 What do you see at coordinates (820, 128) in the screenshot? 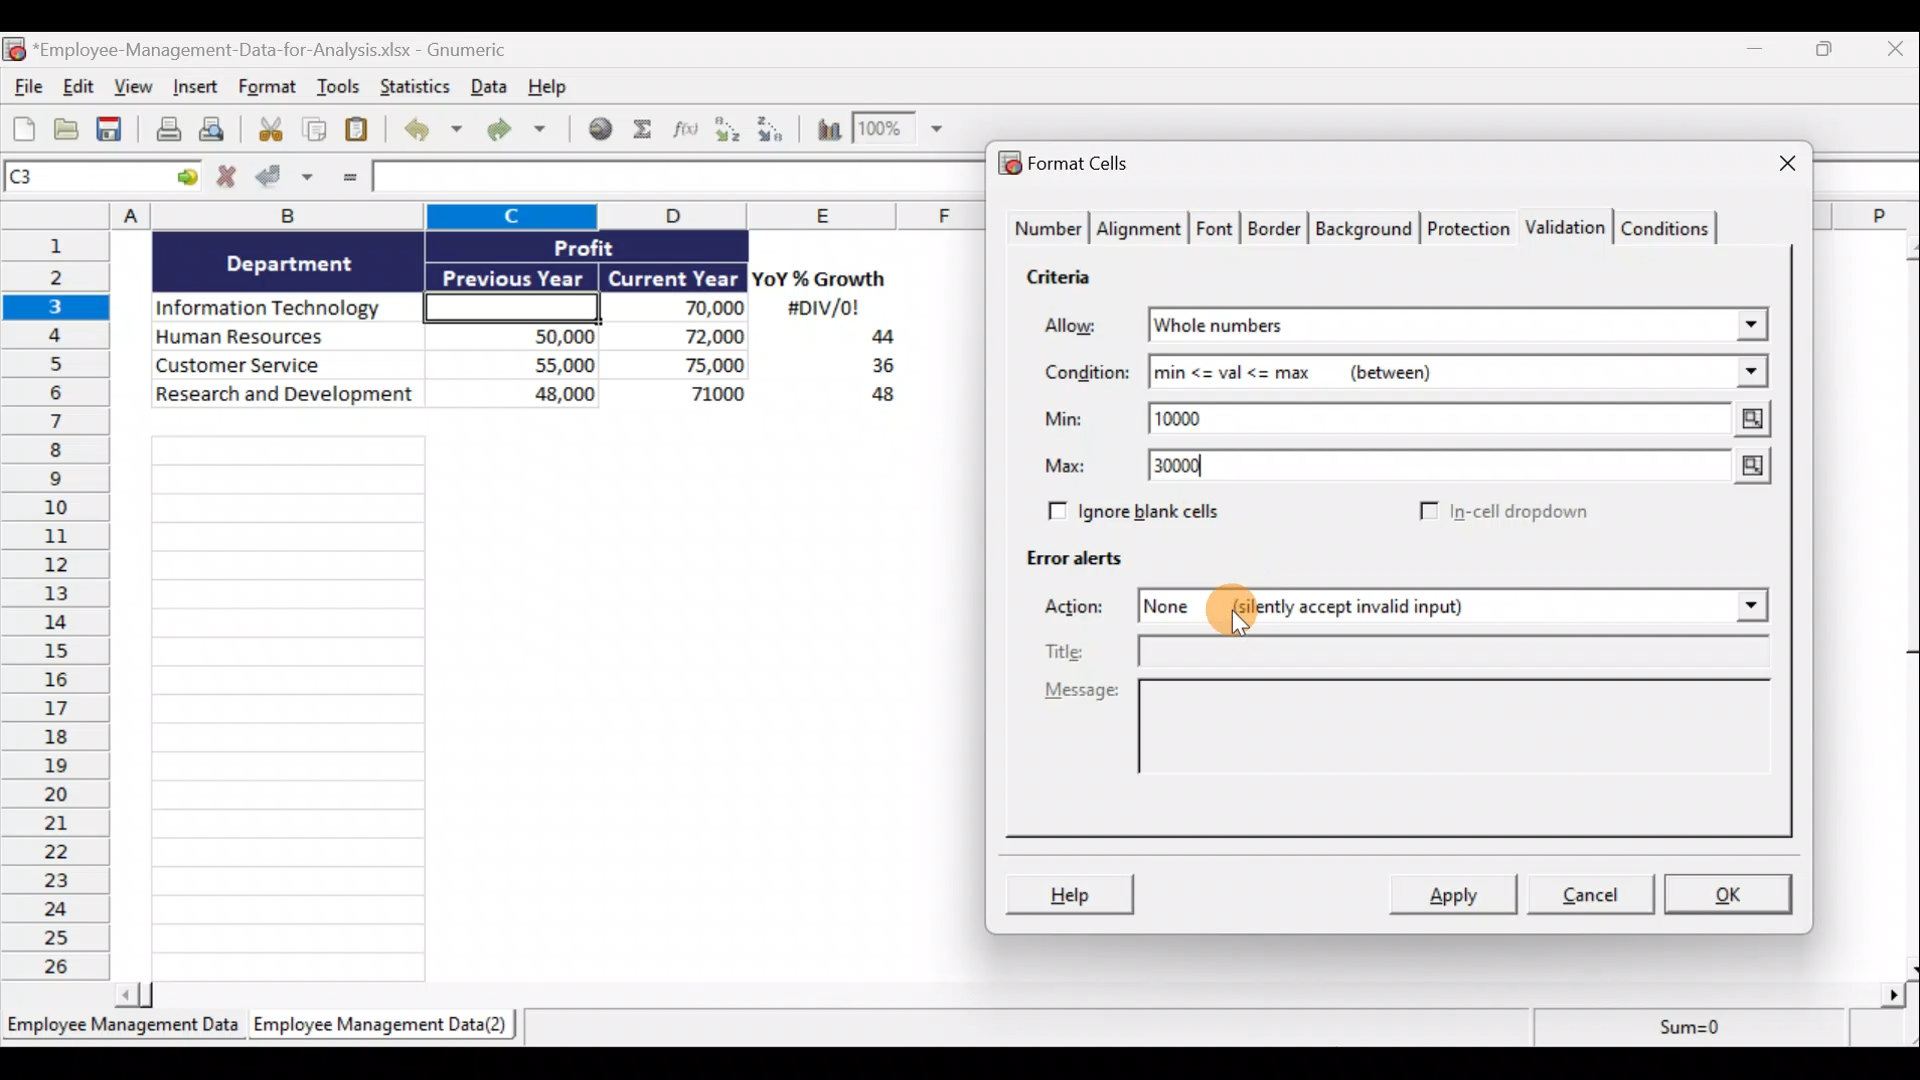
I see `Insert a chart` at bounding box center [820, 128].